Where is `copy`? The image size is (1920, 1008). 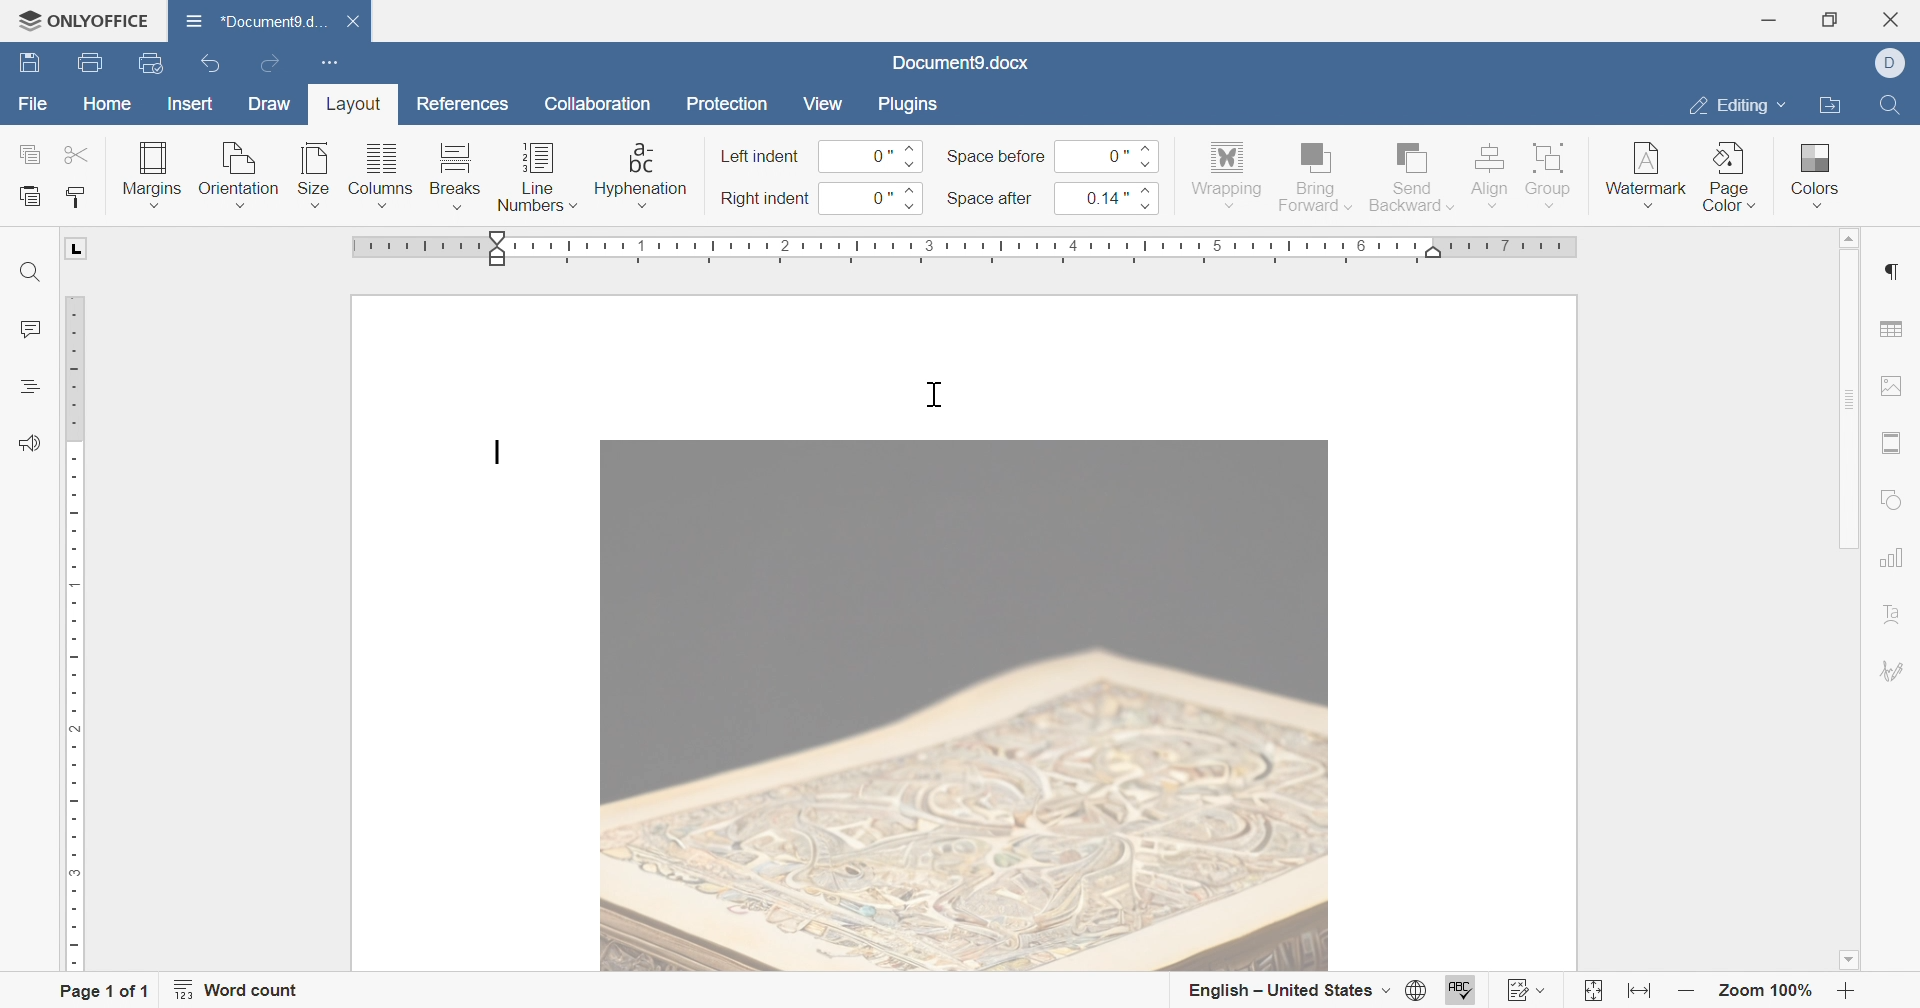 copy is located at coordinates (31, 153).